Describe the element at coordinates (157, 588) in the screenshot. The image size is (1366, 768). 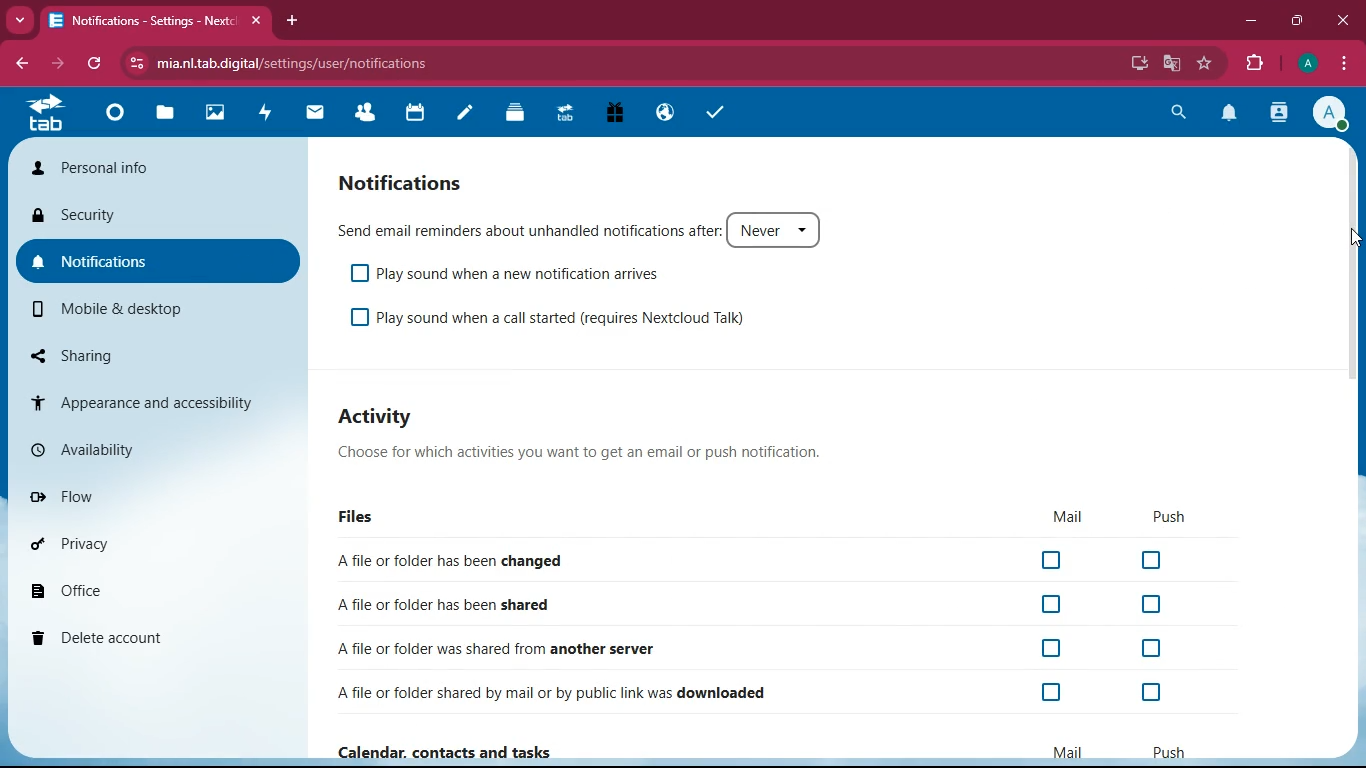
I see `office` at that location.